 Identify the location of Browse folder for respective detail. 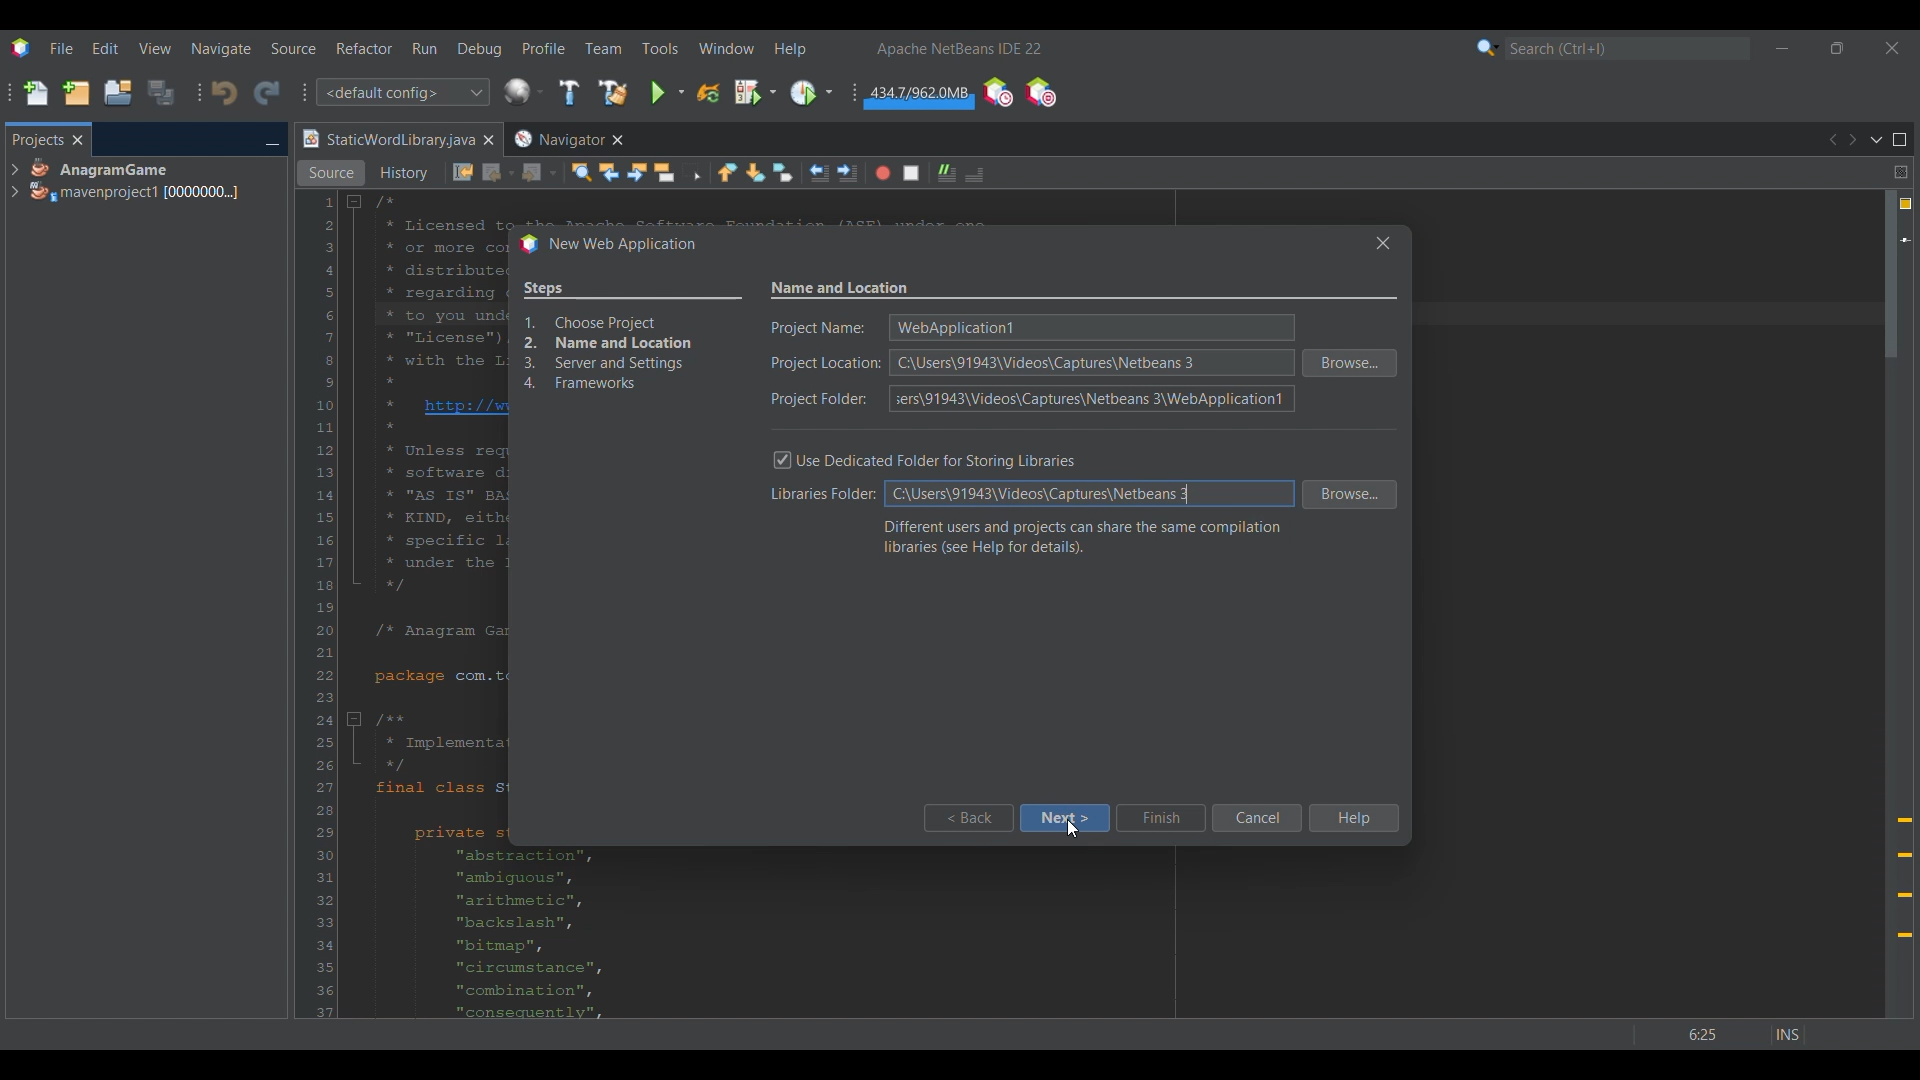
(1350, 429).